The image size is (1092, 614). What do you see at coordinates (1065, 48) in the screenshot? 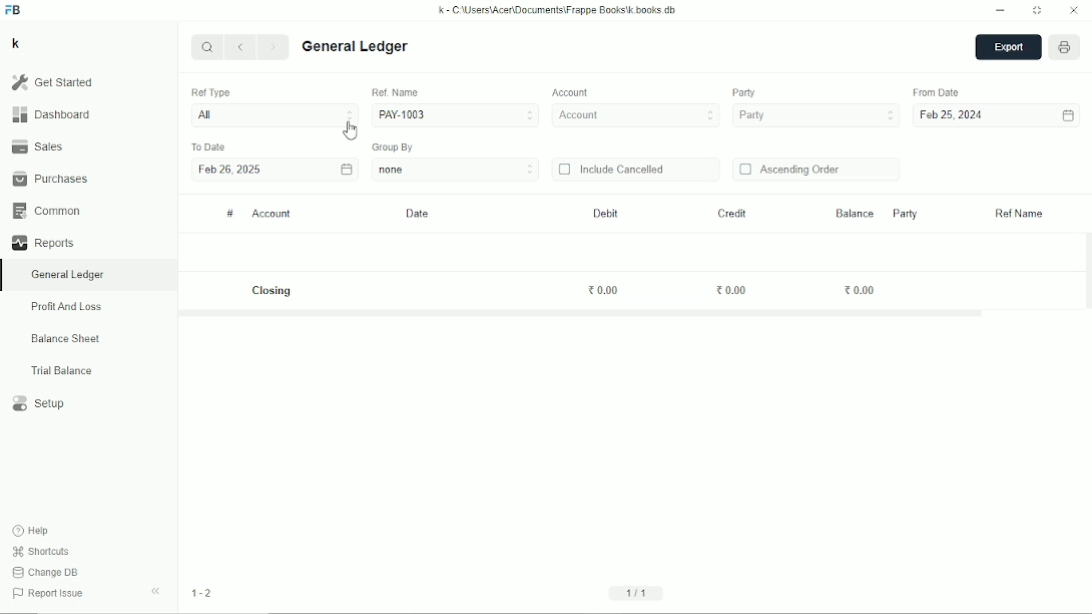
I see `Open report print view` at bounding box center [1065, 48].